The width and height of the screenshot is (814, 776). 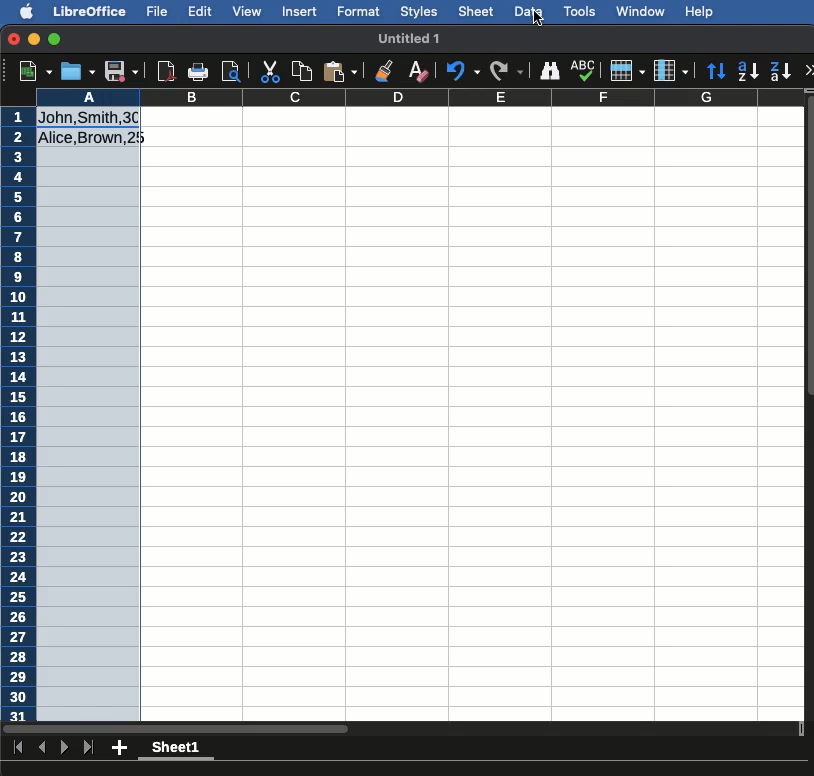 What do you see at coordinates (421, 71) in the screenshot?
I see `Clear formatting` at bounding box center [421, 71].